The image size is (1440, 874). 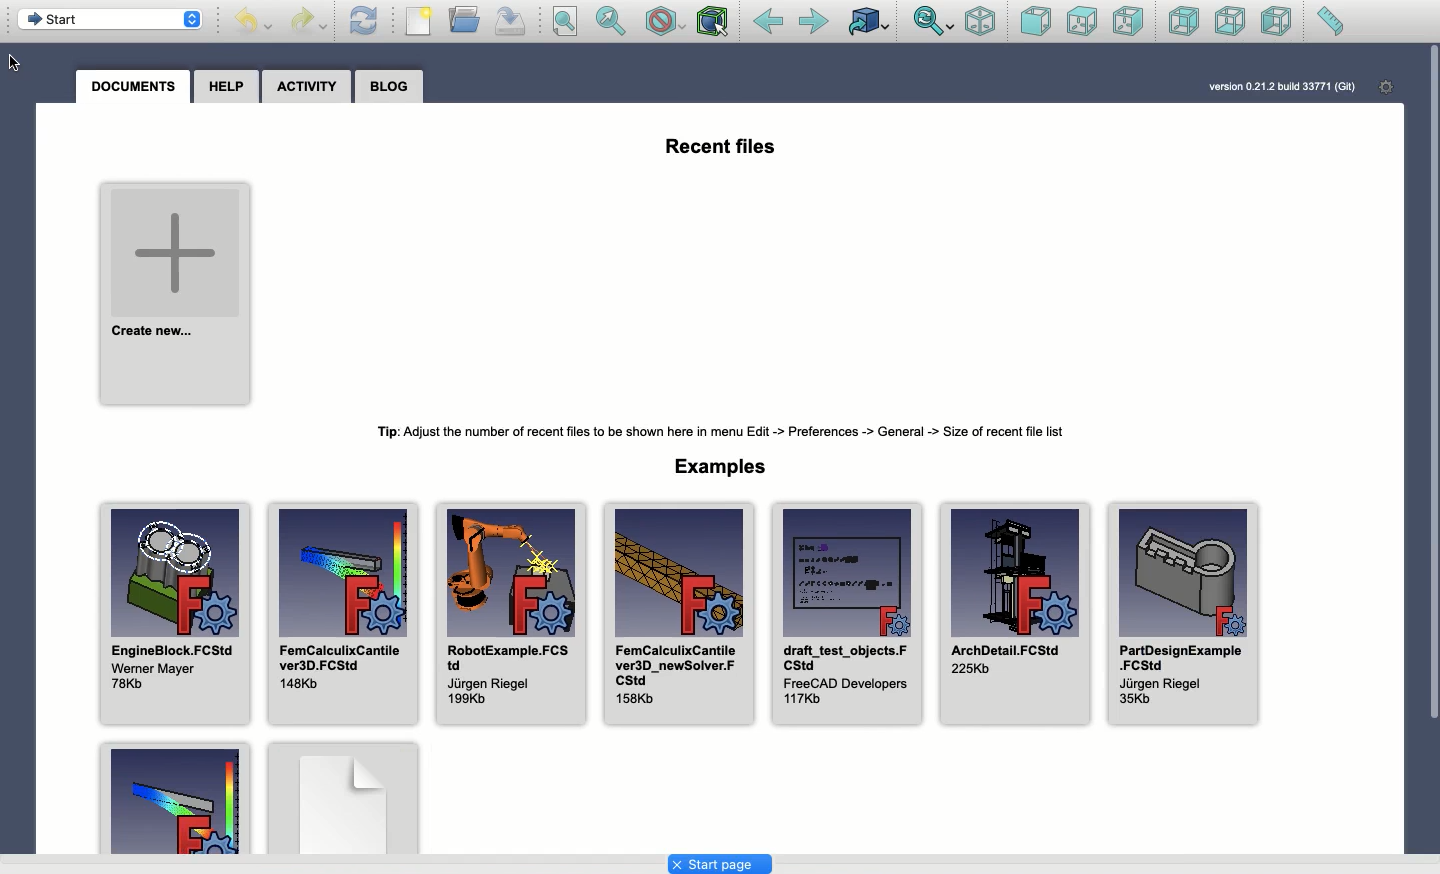 I want to click on Front, so click(x=1036, y=21).